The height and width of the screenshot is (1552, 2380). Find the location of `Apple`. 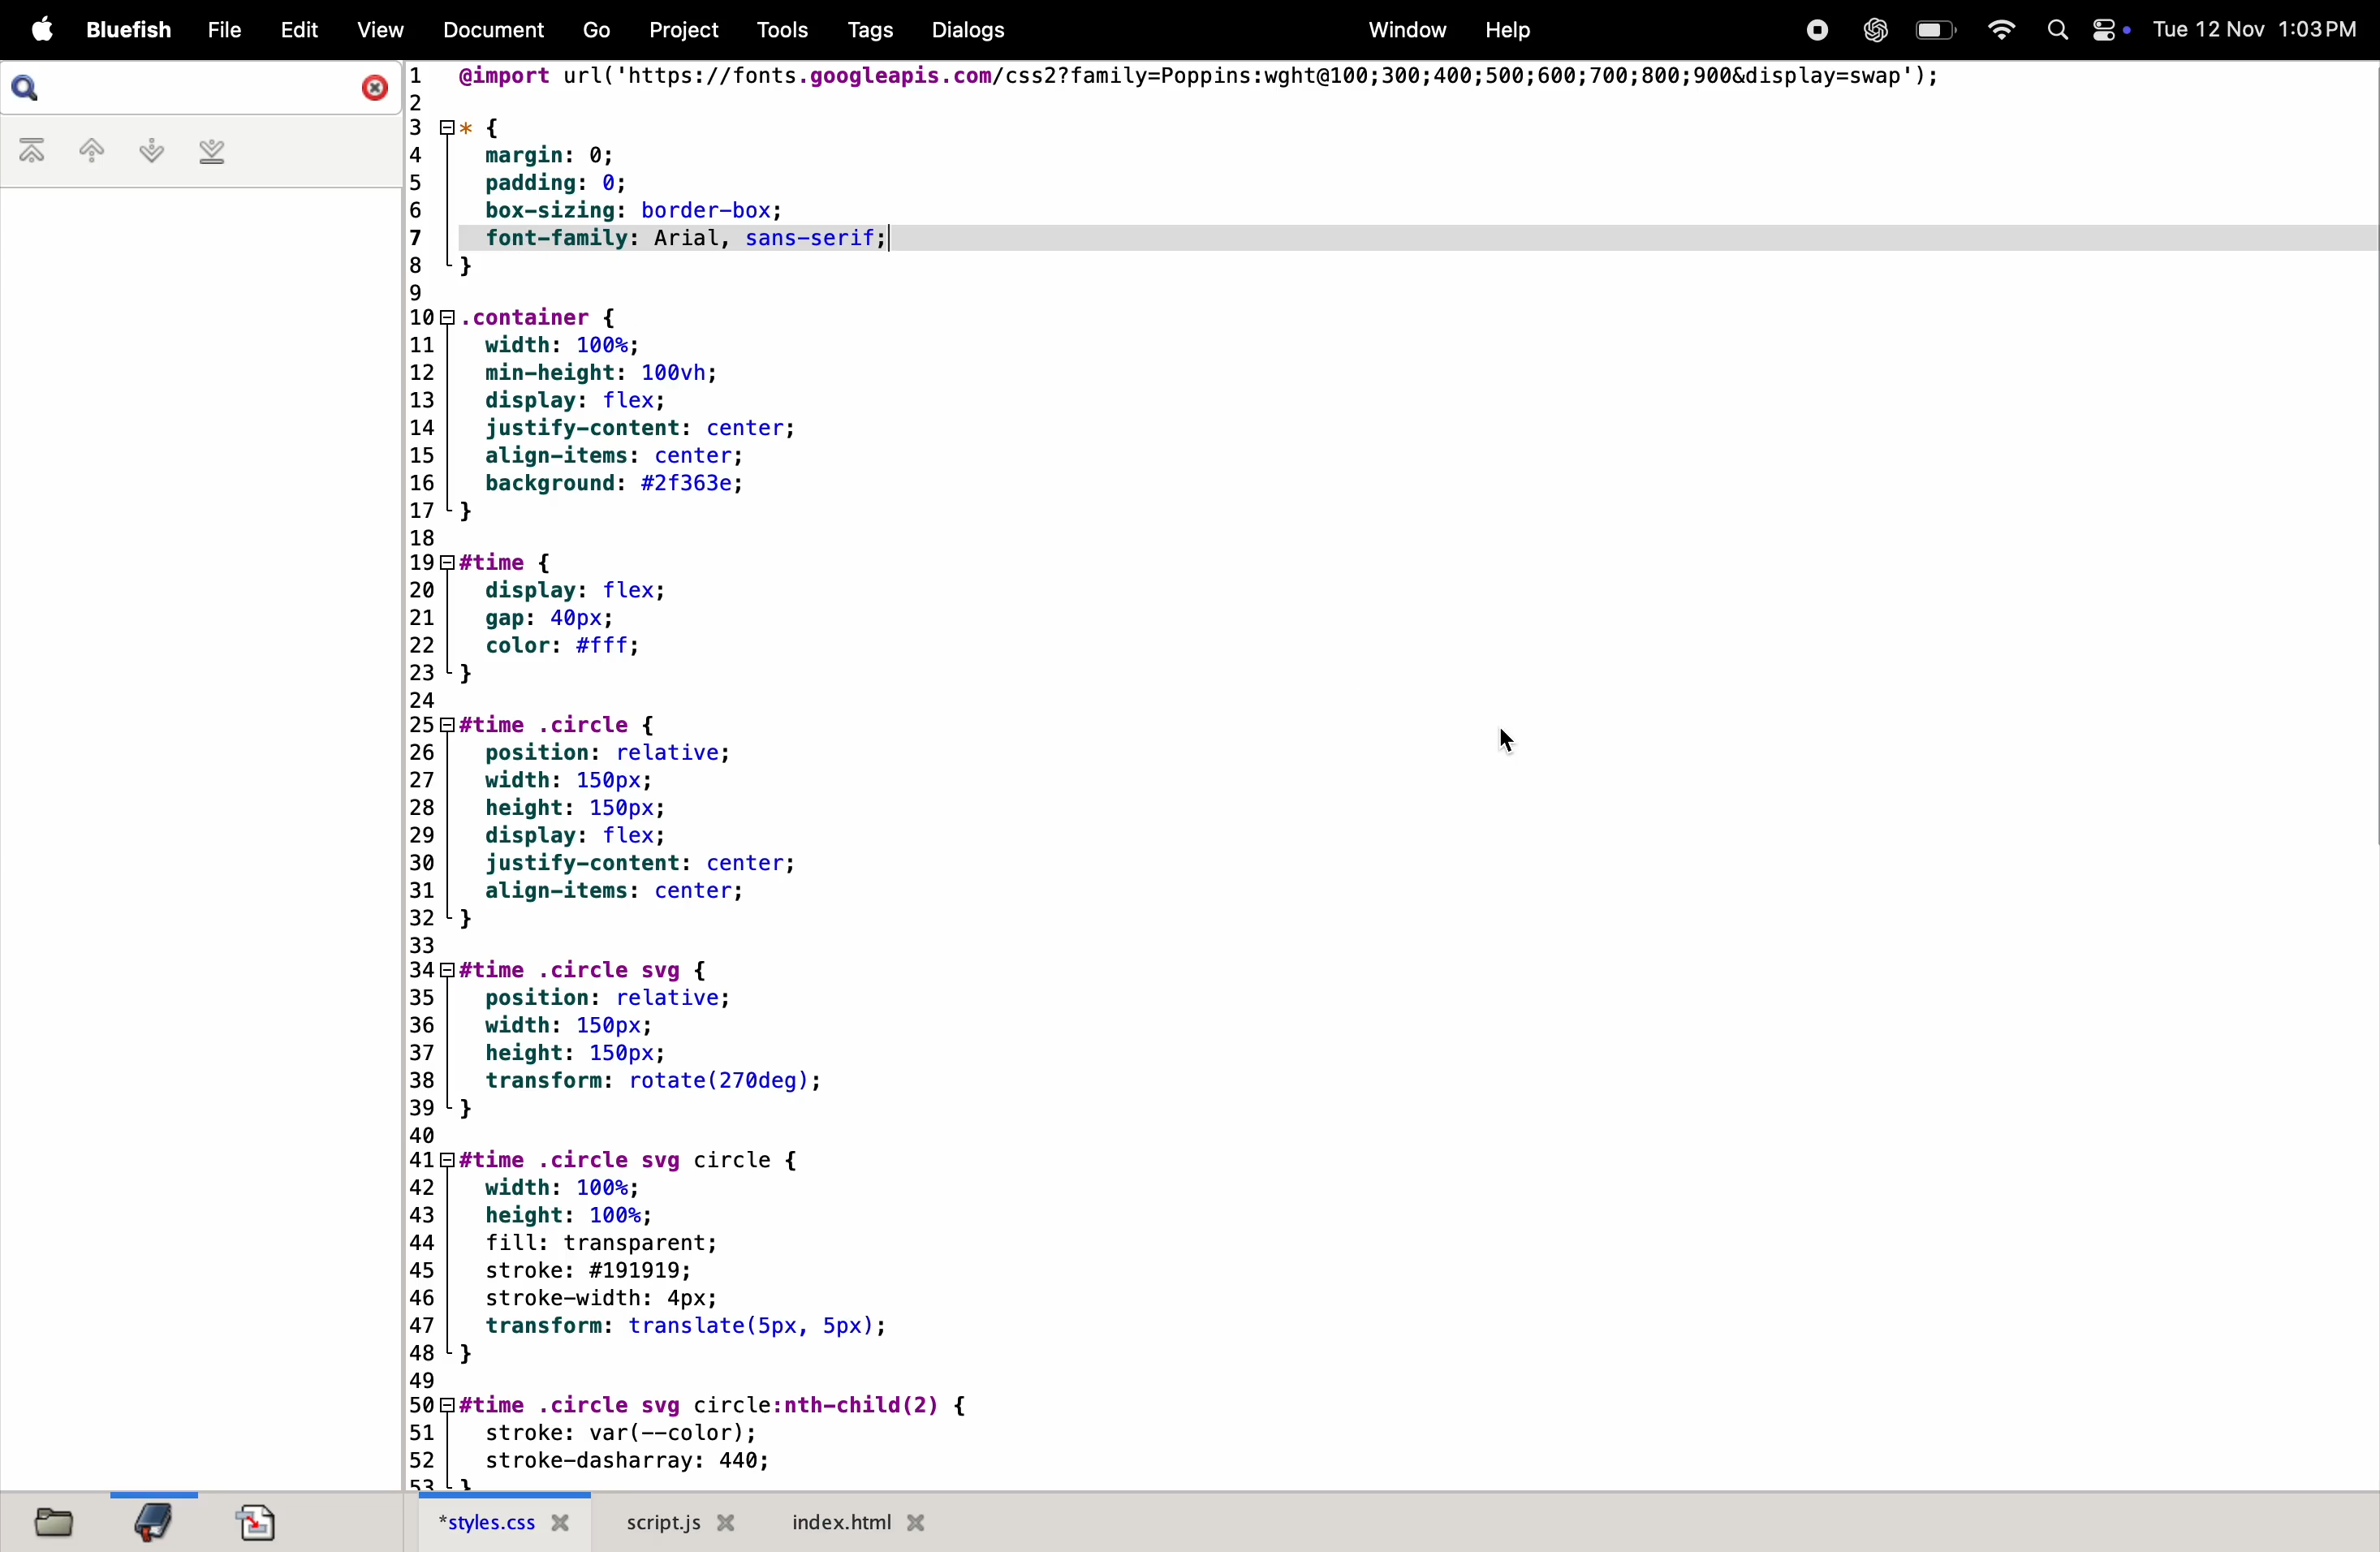

Apple is located at coordinates (33, 28).